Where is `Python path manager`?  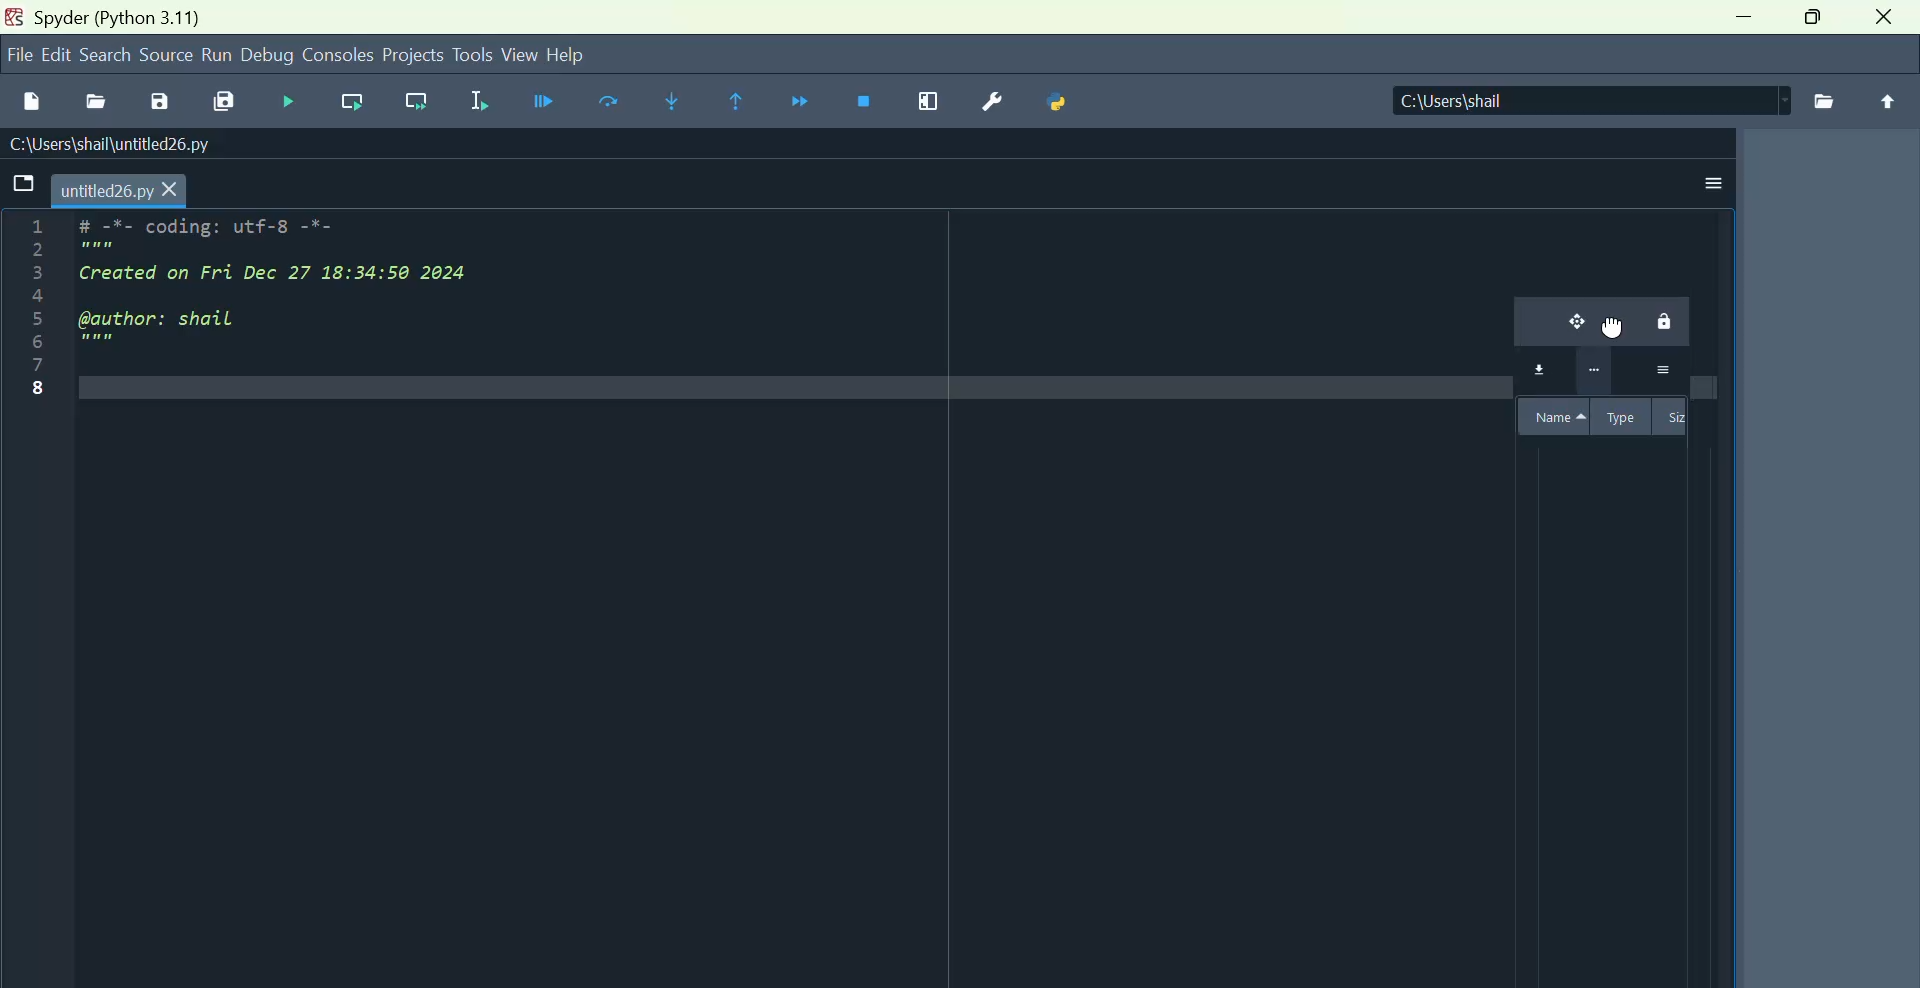 Python path manager is located at coordinates (1063, 105).